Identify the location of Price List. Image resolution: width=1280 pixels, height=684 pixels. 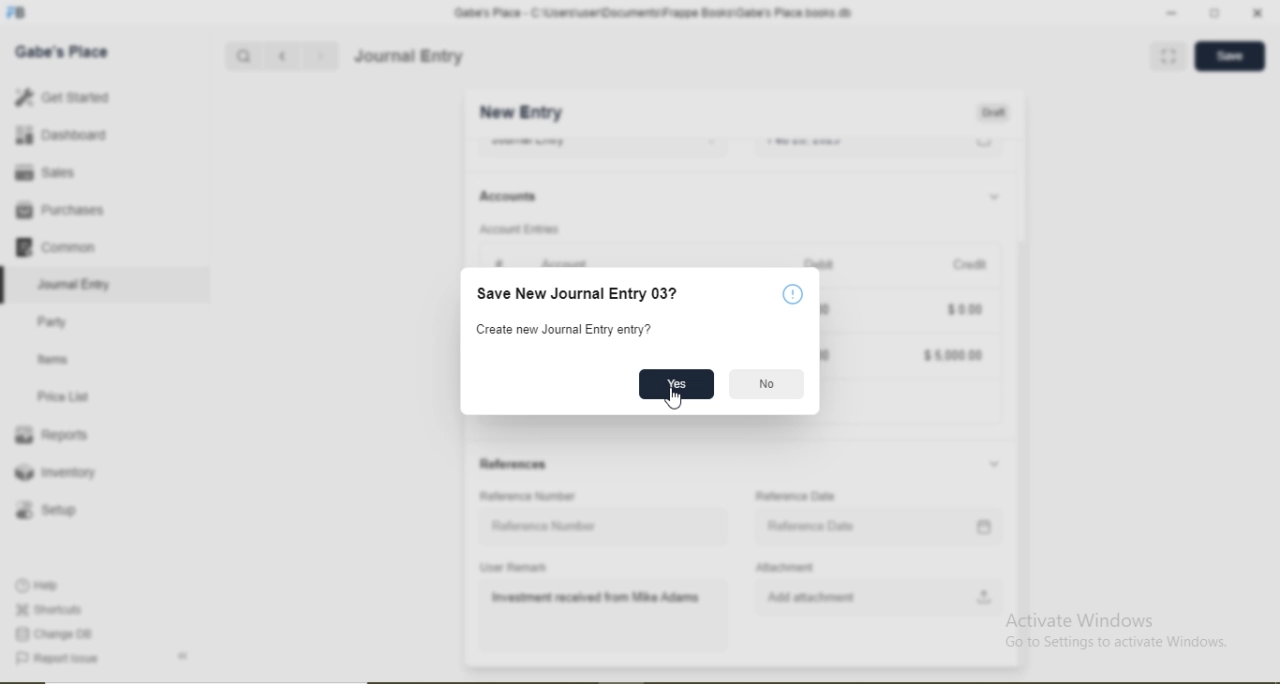
(62, 397).